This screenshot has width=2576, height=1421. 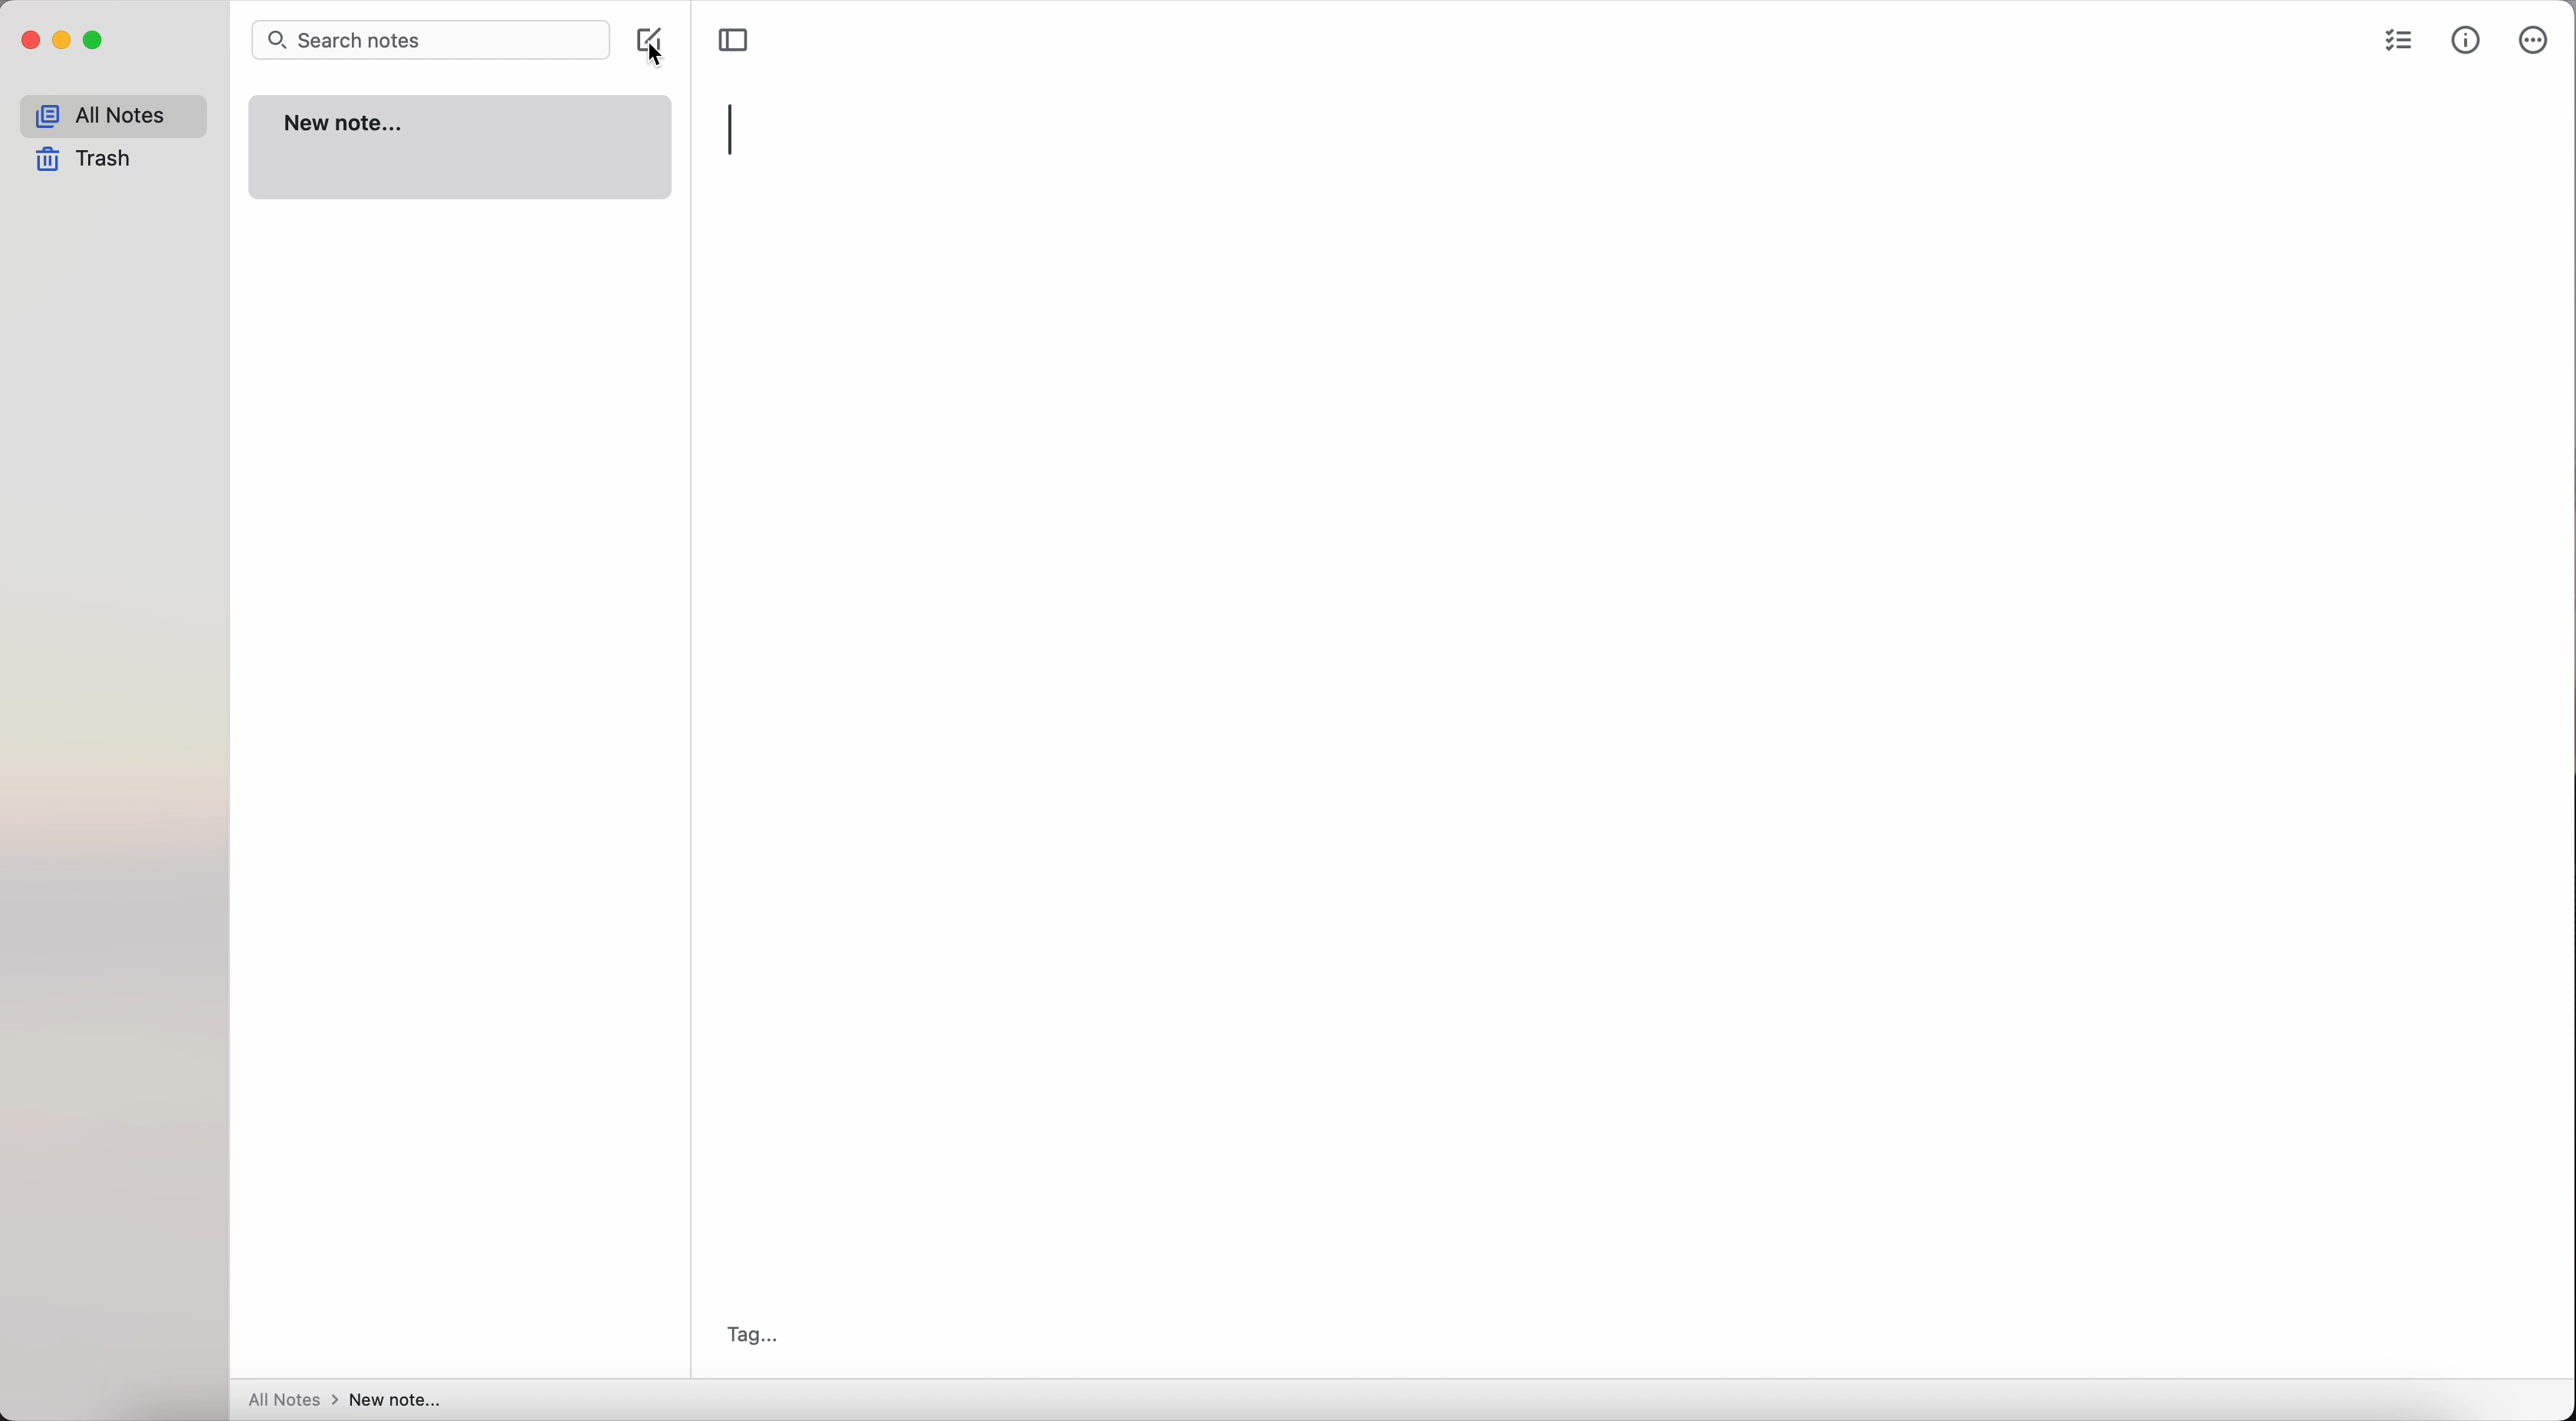 I want to click on check list, so click(x=2394, y=44).